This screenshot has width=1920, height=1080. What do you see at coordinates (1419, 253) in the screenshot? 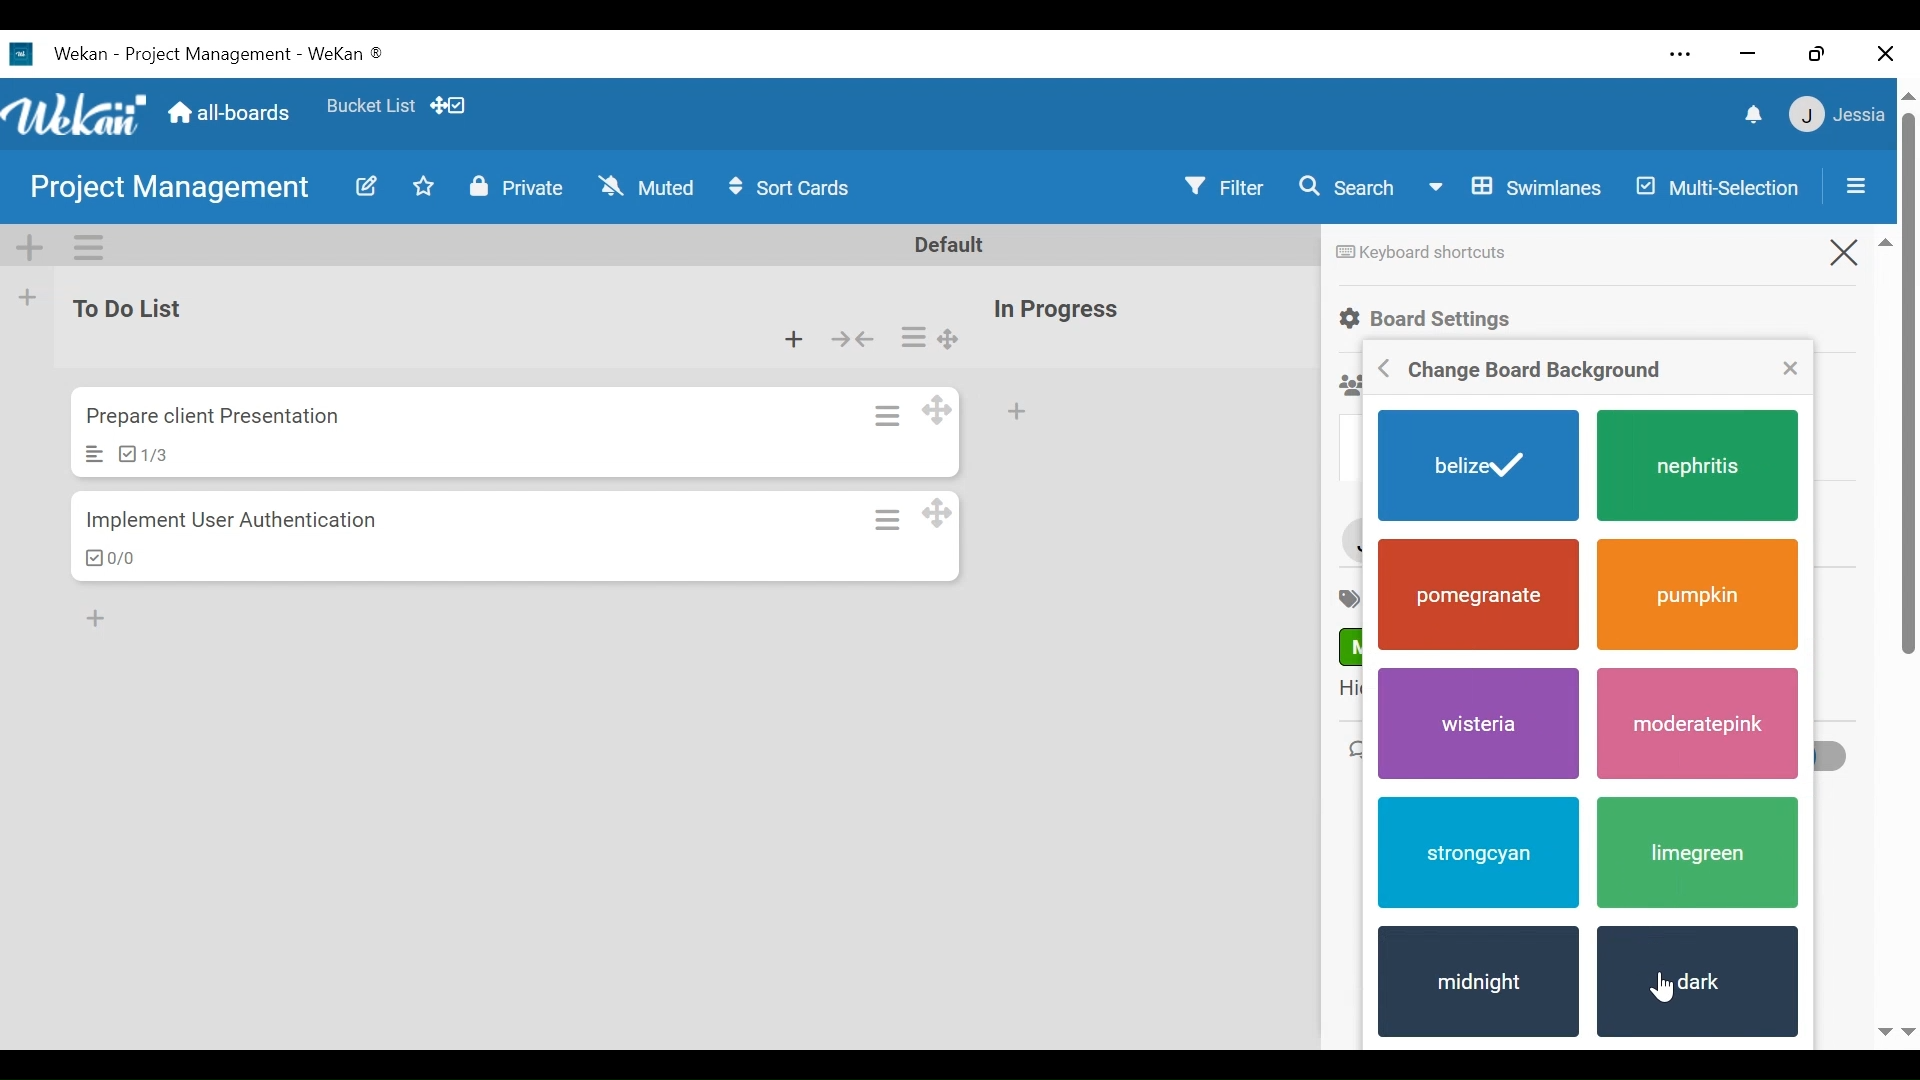
I see `Keyboard shortcuts` at bounding box center [1419, 253].